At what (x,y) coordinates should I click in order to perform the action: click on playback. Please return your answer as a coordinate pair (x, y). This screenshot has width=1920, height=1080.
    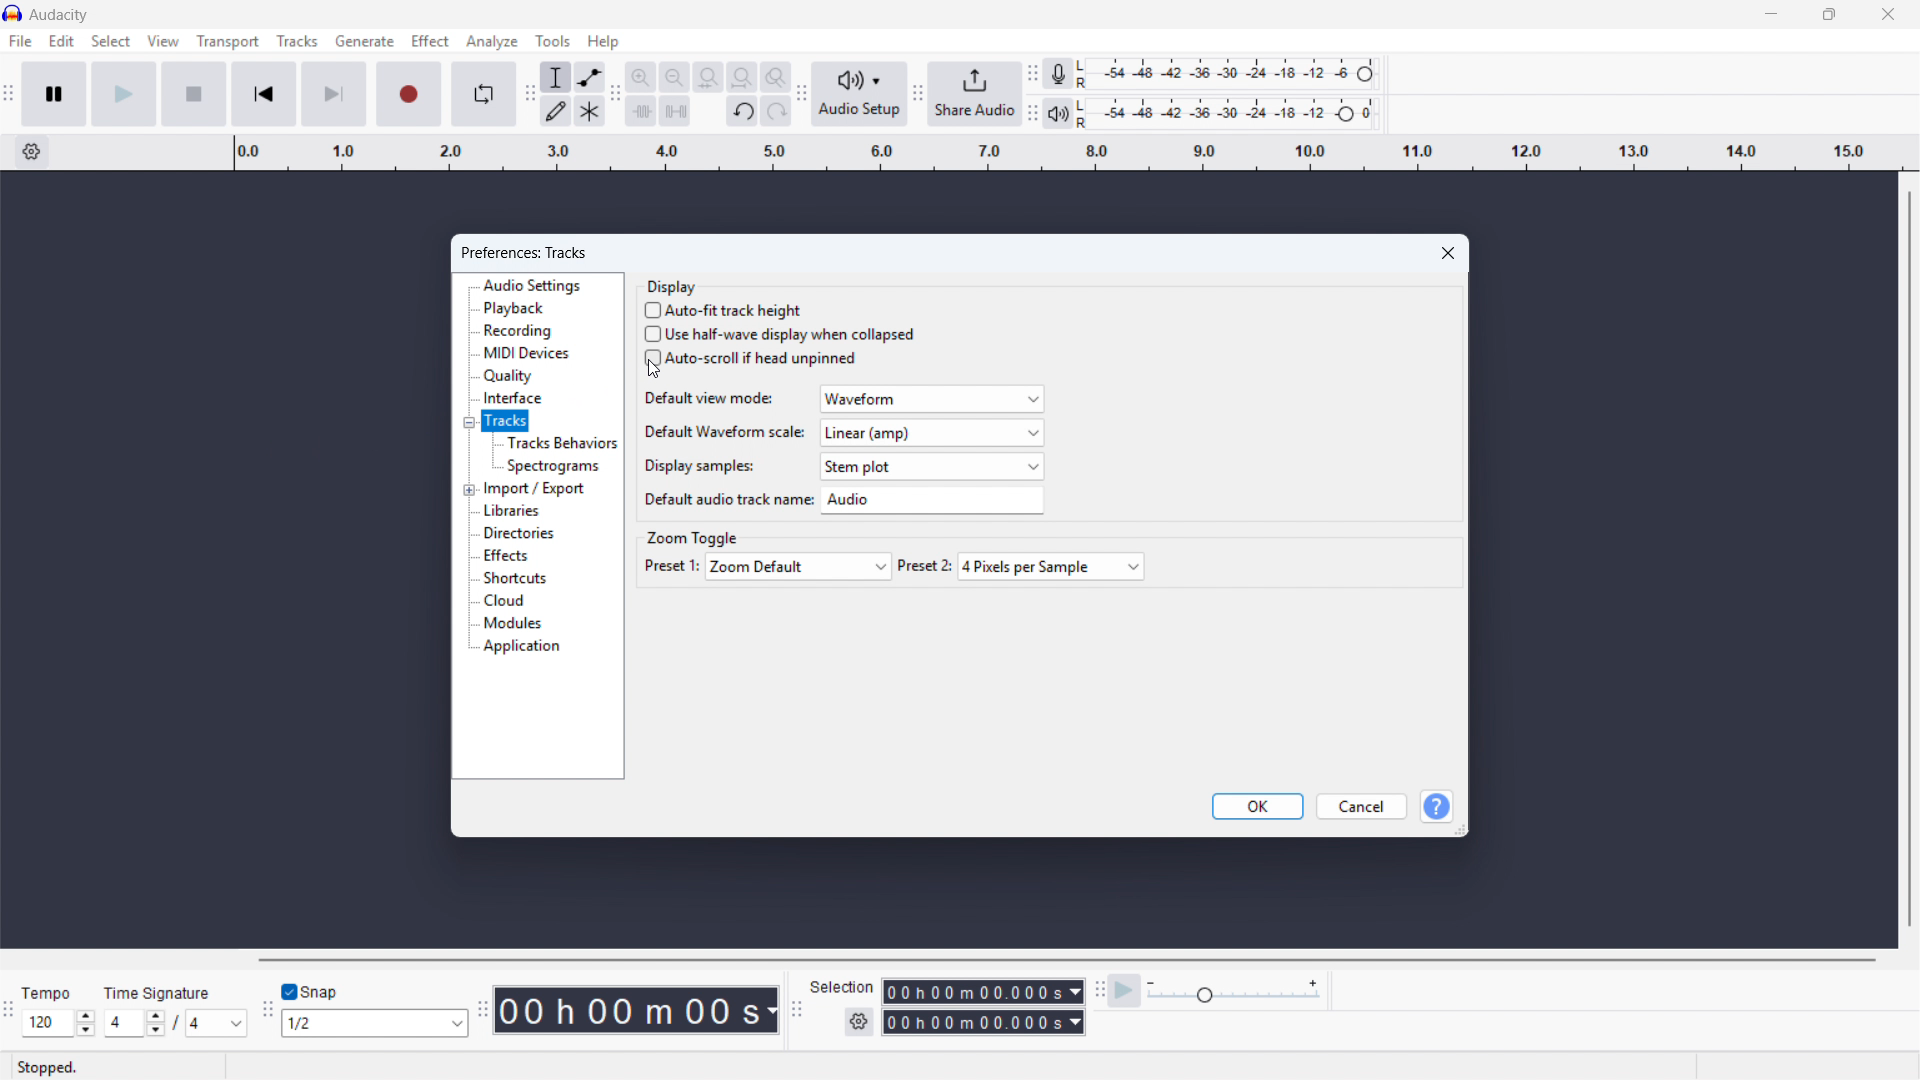
    Looking at the image, I should click on (515, 309).